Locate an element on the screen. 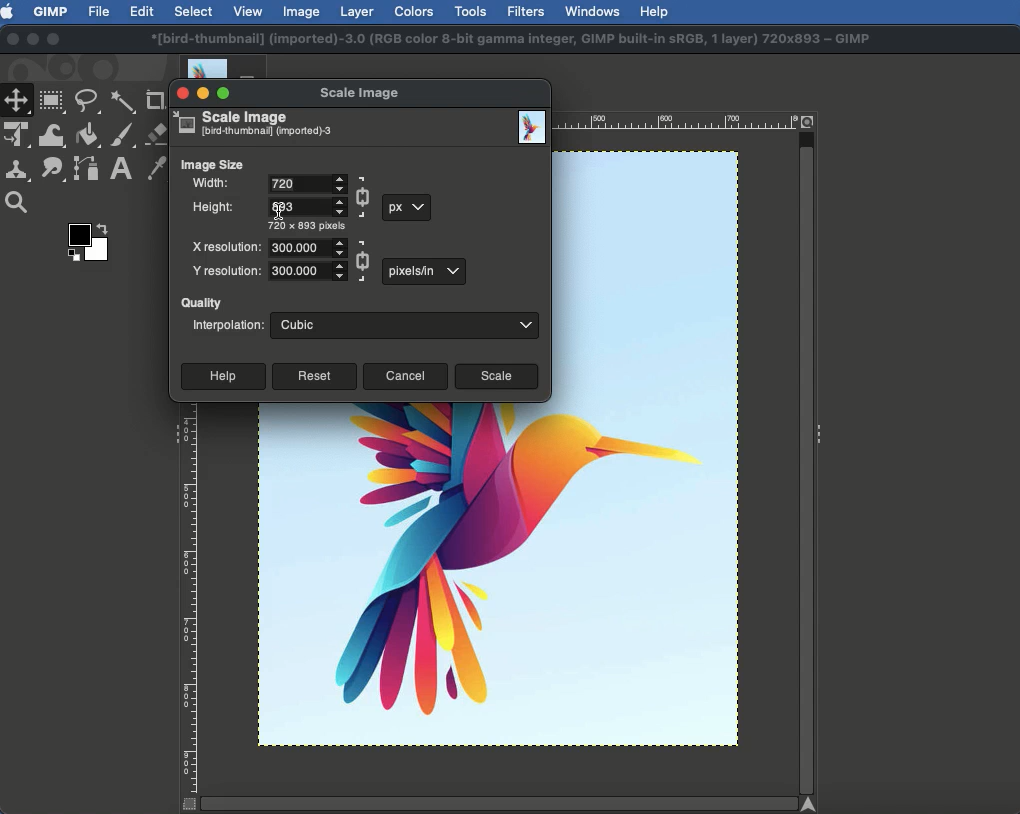 Image resolution: width=1020 pixels, height=814 pixels. Paint is located at coordinates (124, 136).